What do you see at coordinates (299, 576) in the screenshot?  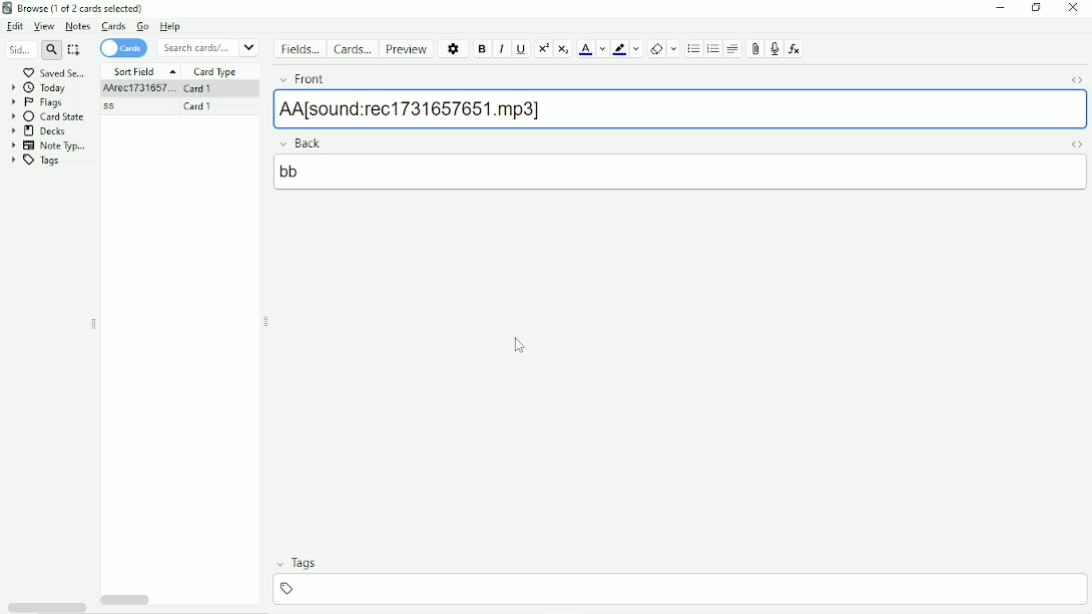 I see `Tags` at bounding box center [299, 576].